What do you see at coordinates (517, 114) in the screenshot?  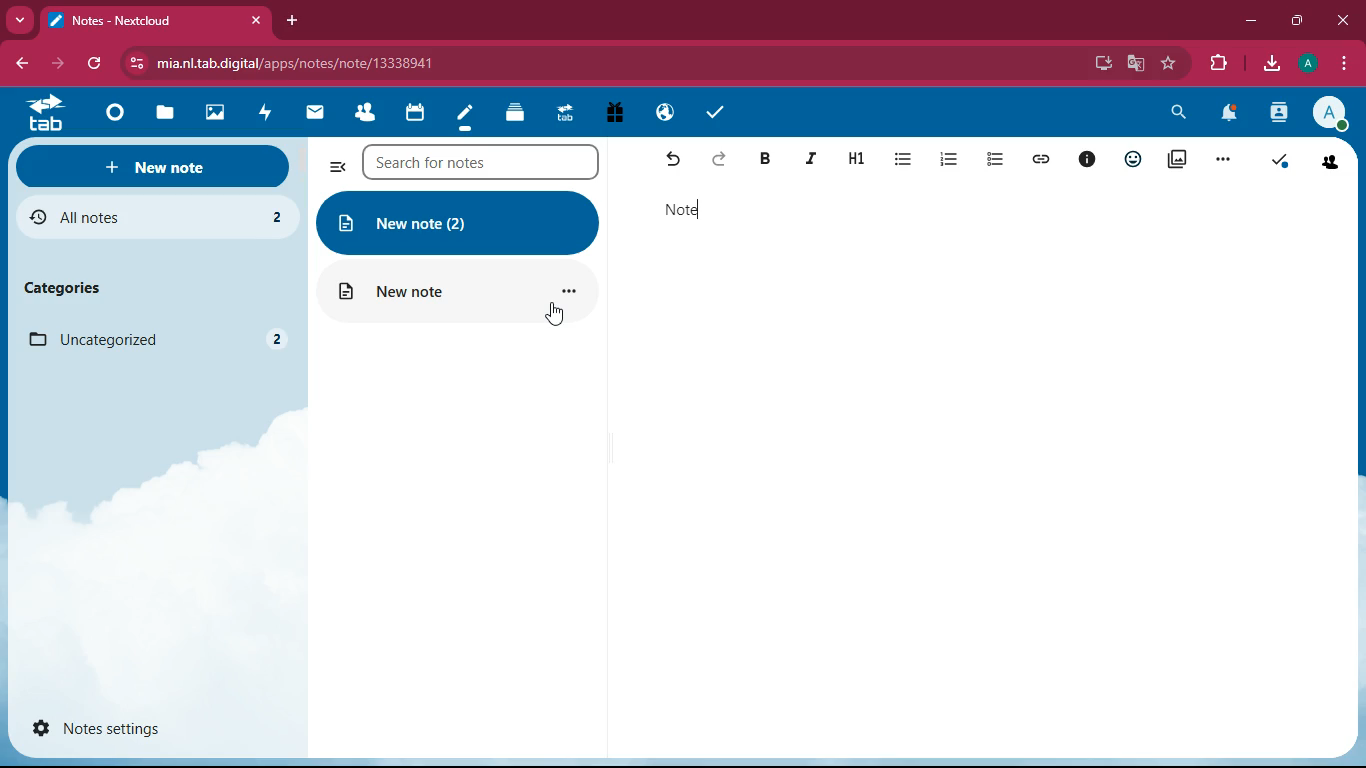 I see `layers` at bounding box center [517, 114].